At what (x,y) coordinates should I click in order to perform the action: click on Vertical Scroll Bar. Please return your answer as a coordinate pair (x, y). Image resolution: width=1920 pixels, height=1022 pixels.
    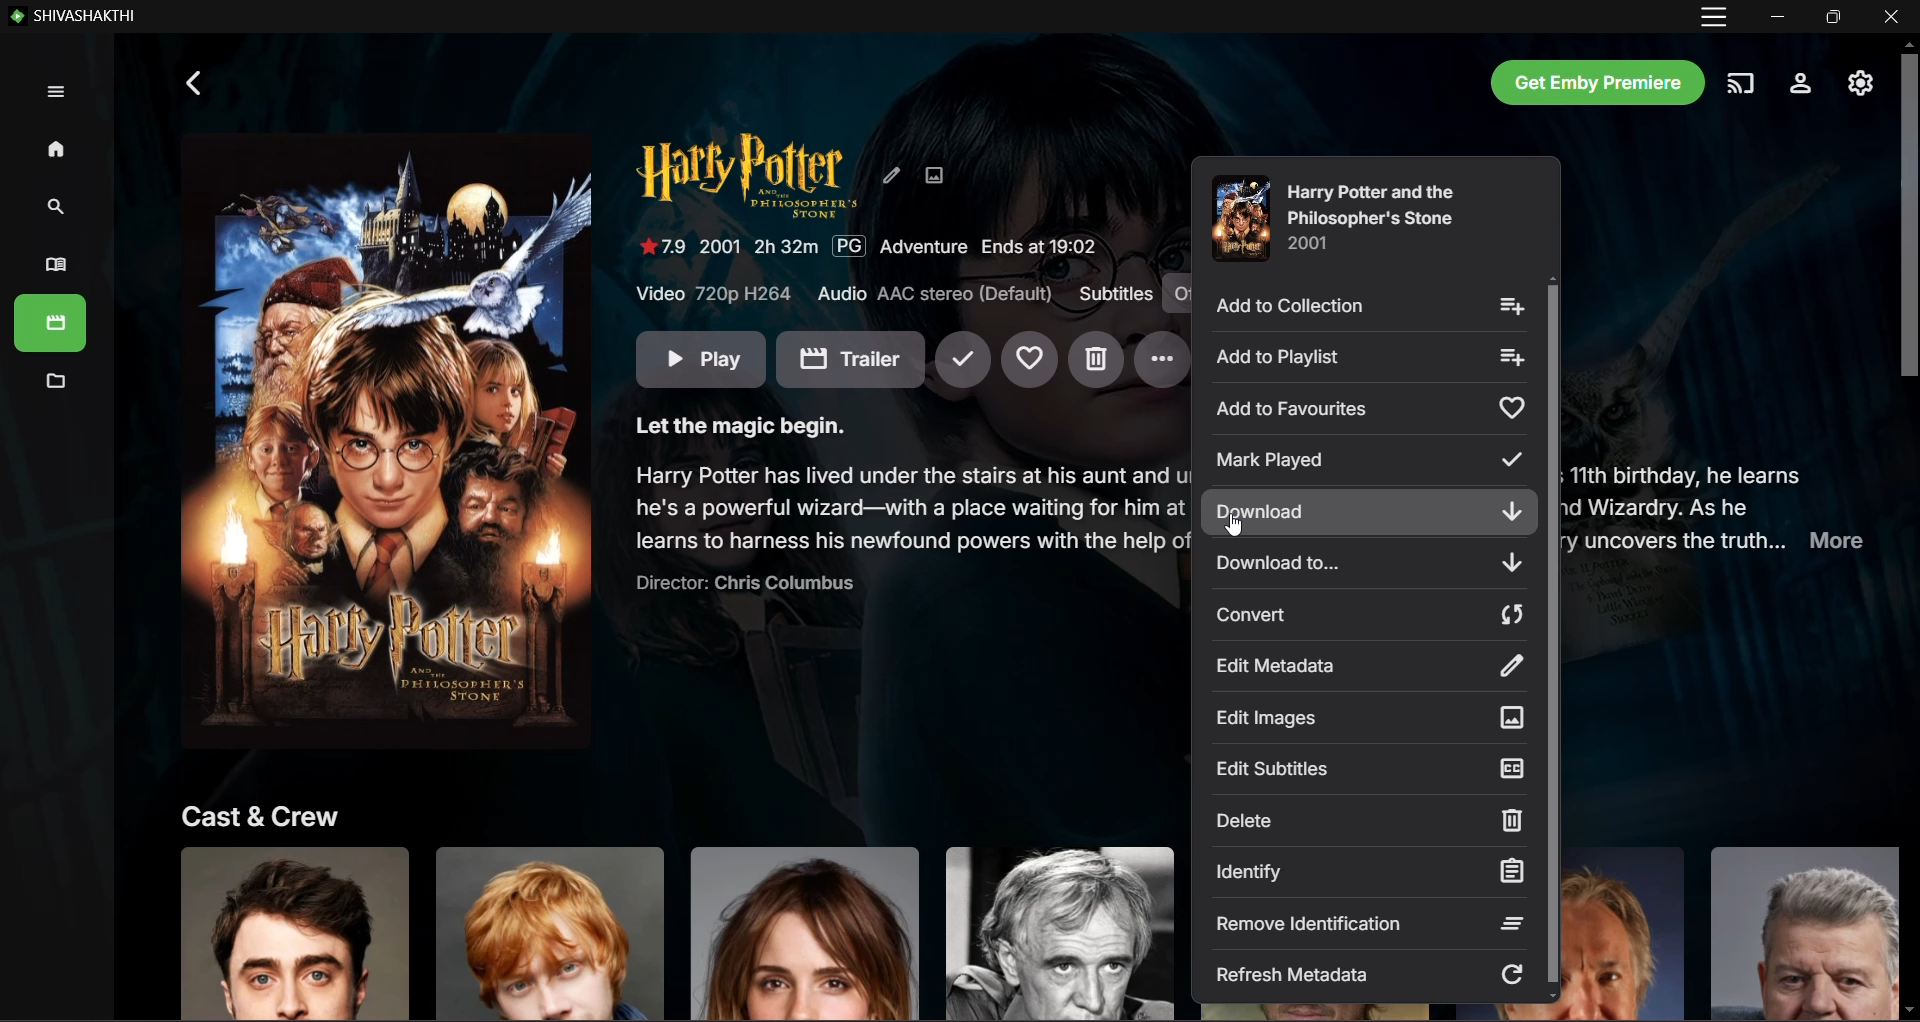
    Looking at the image, I should click on (1551, 636).